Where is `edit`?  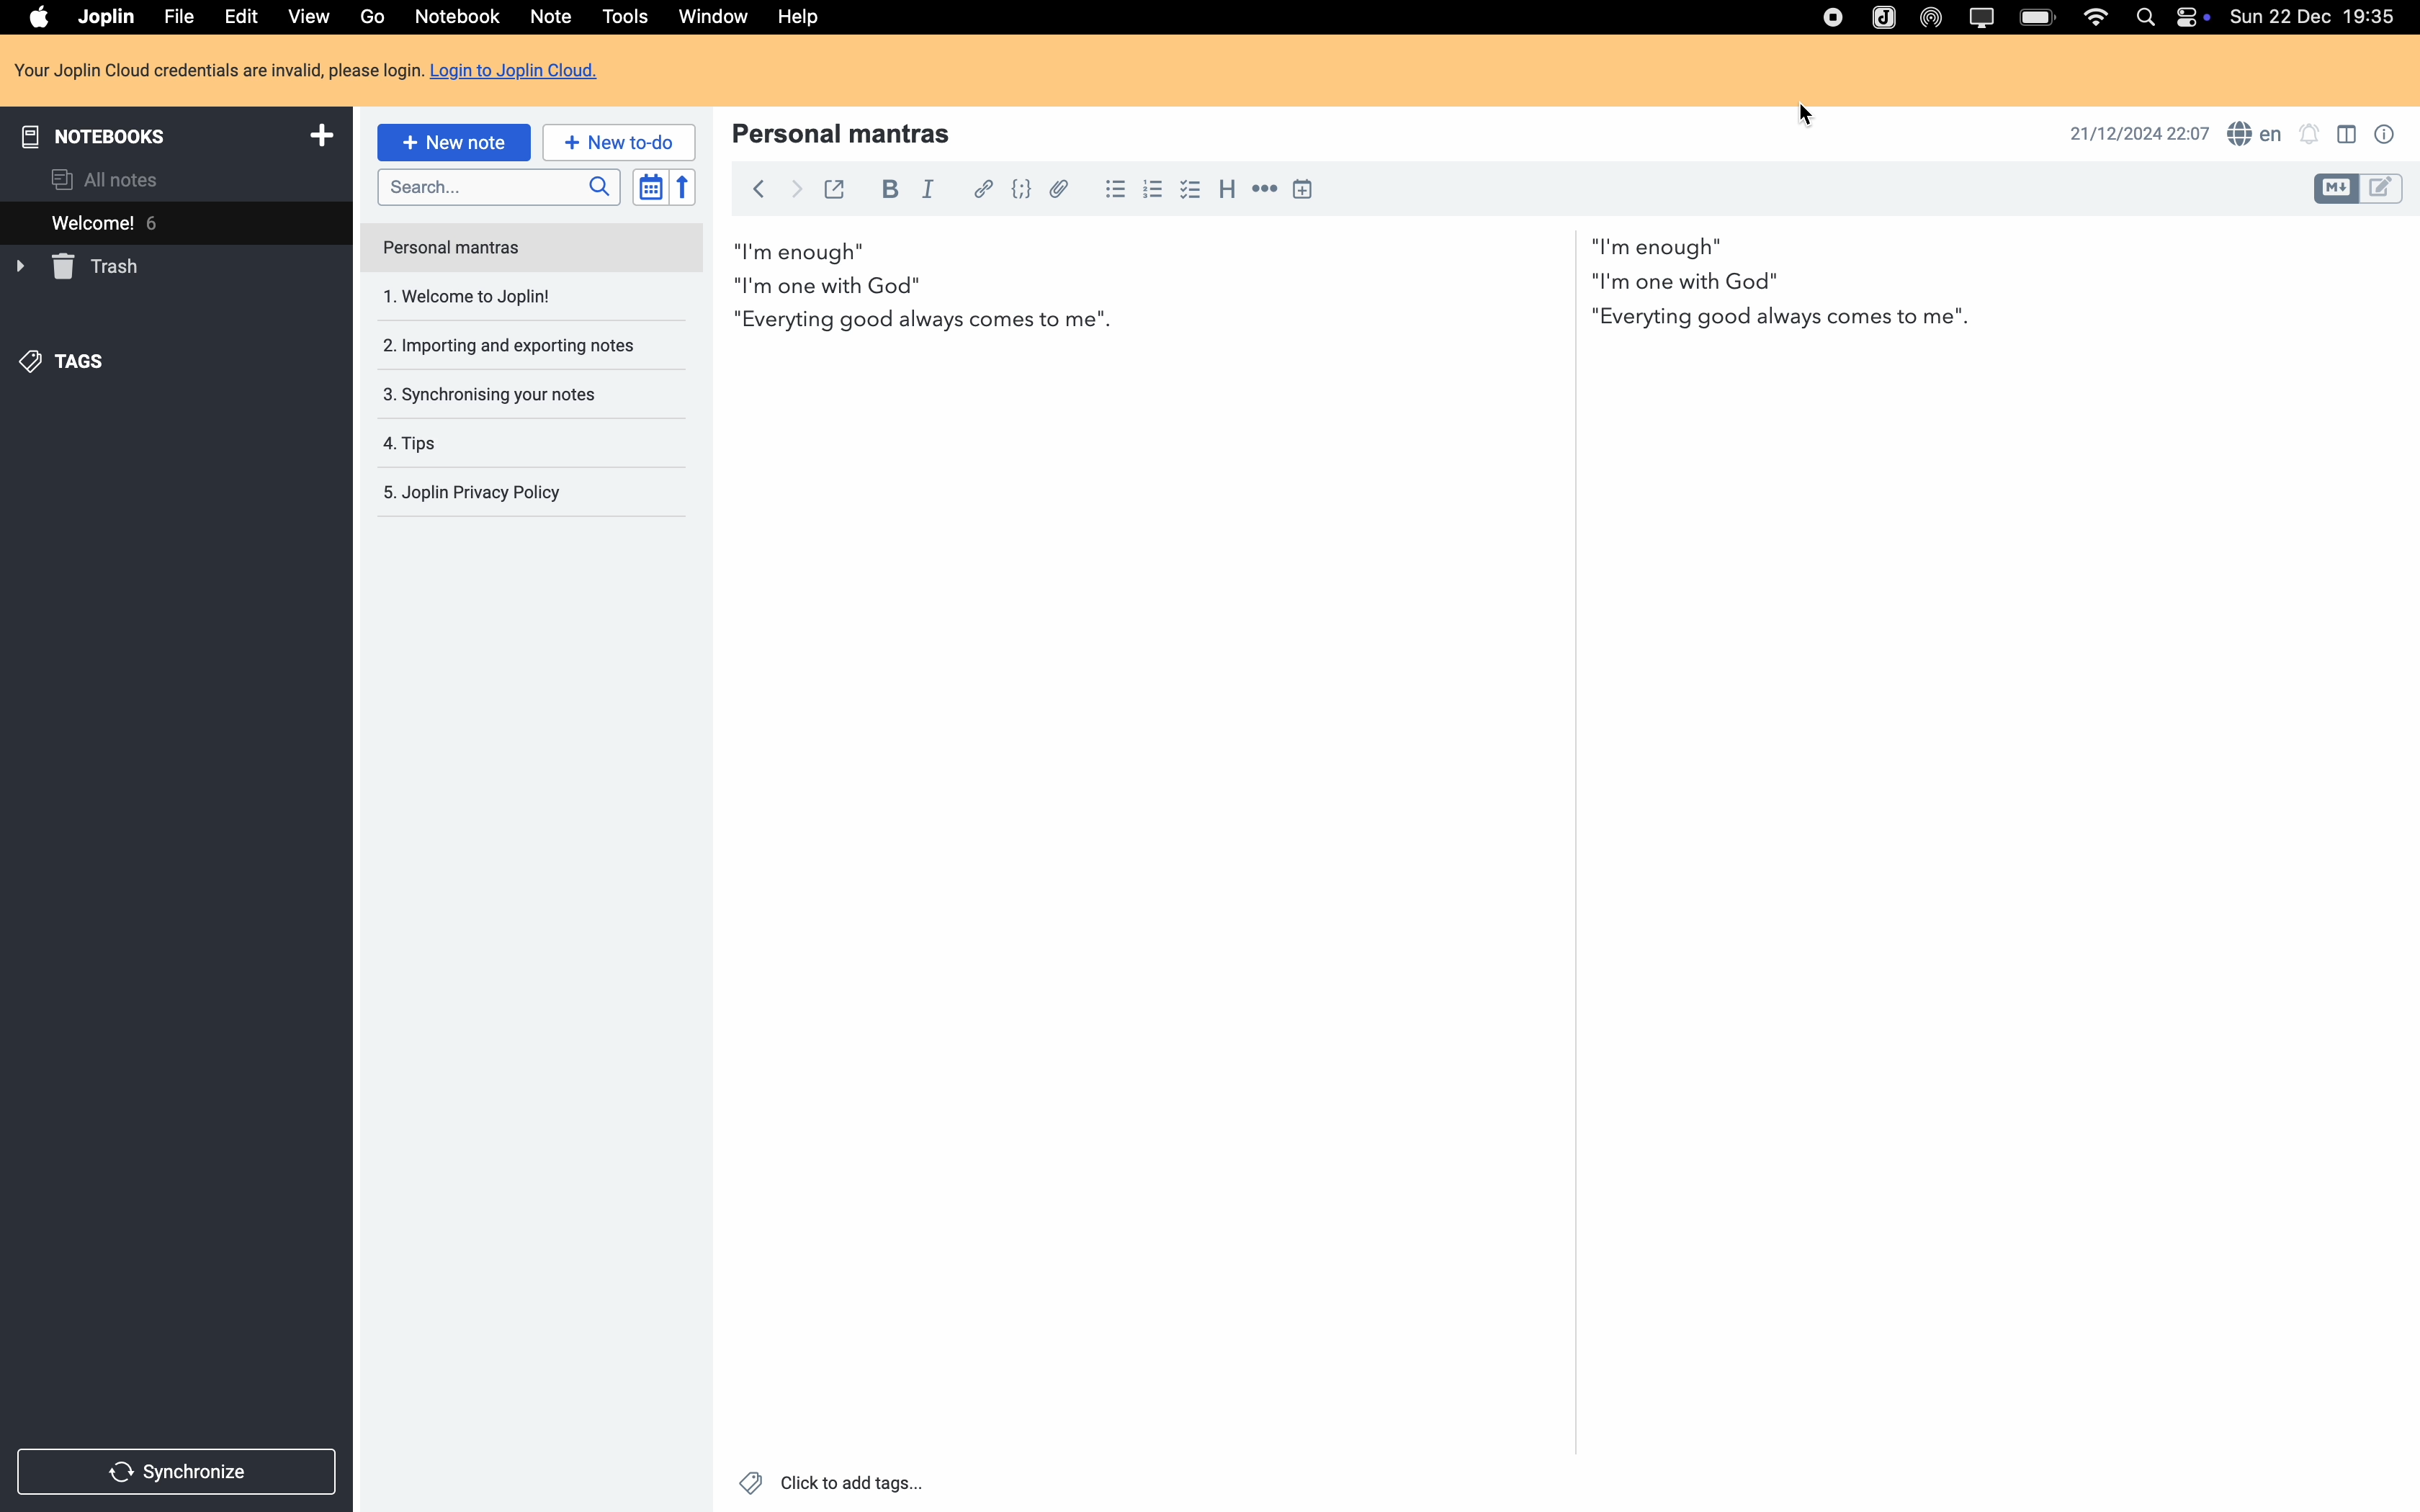
edit is located at coordinates (240, 16).